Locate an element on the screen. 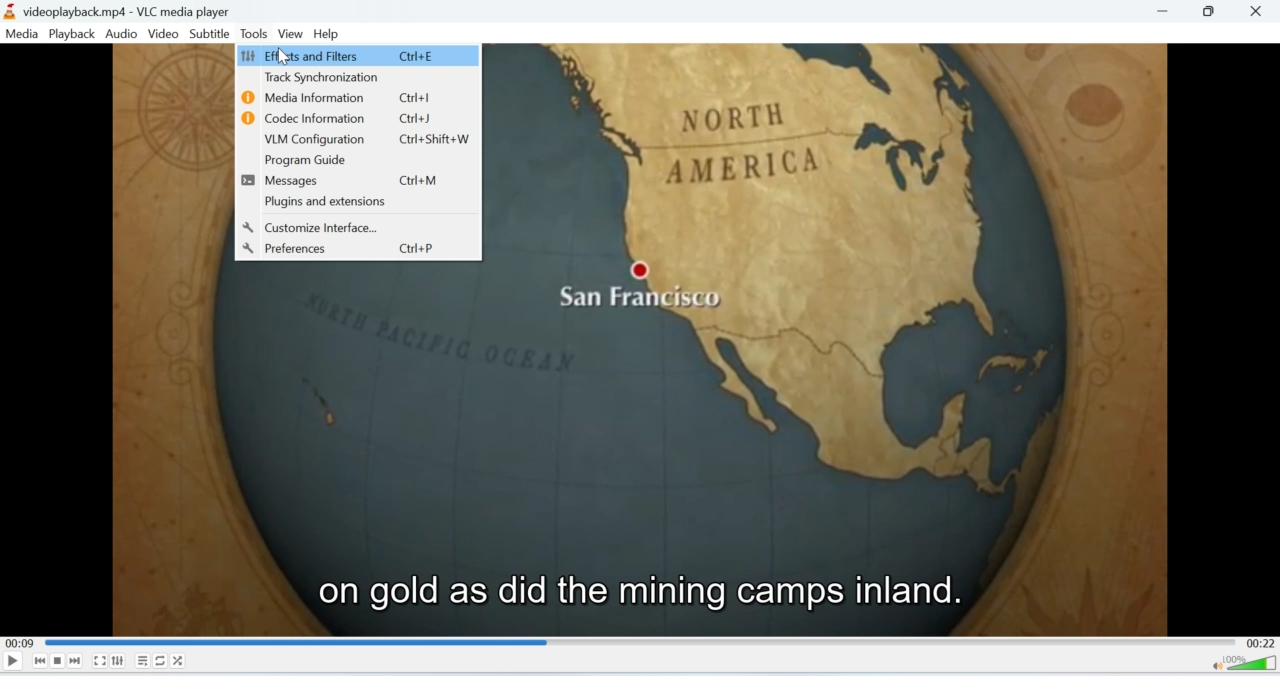 Image resolution: width=1280 pixels, height=676 pixels. Ctrl+E is located at coordinates (419, 56).